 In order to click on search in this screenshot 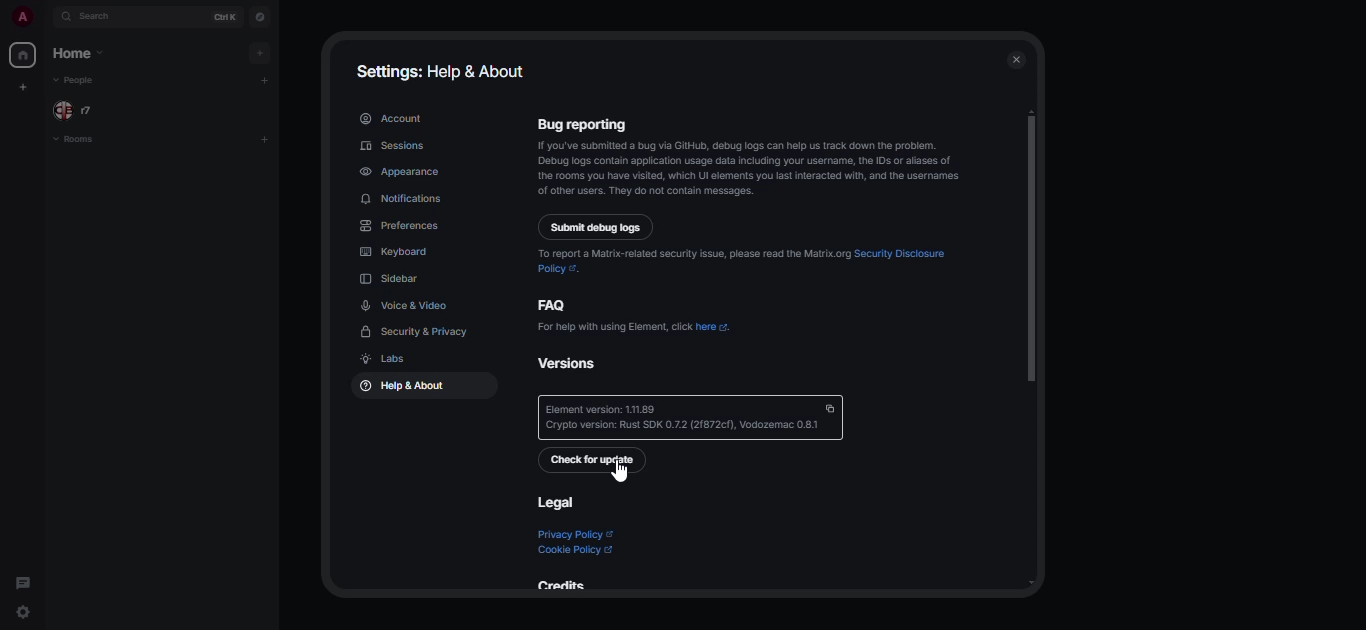, I will do `click(93, 17)`.